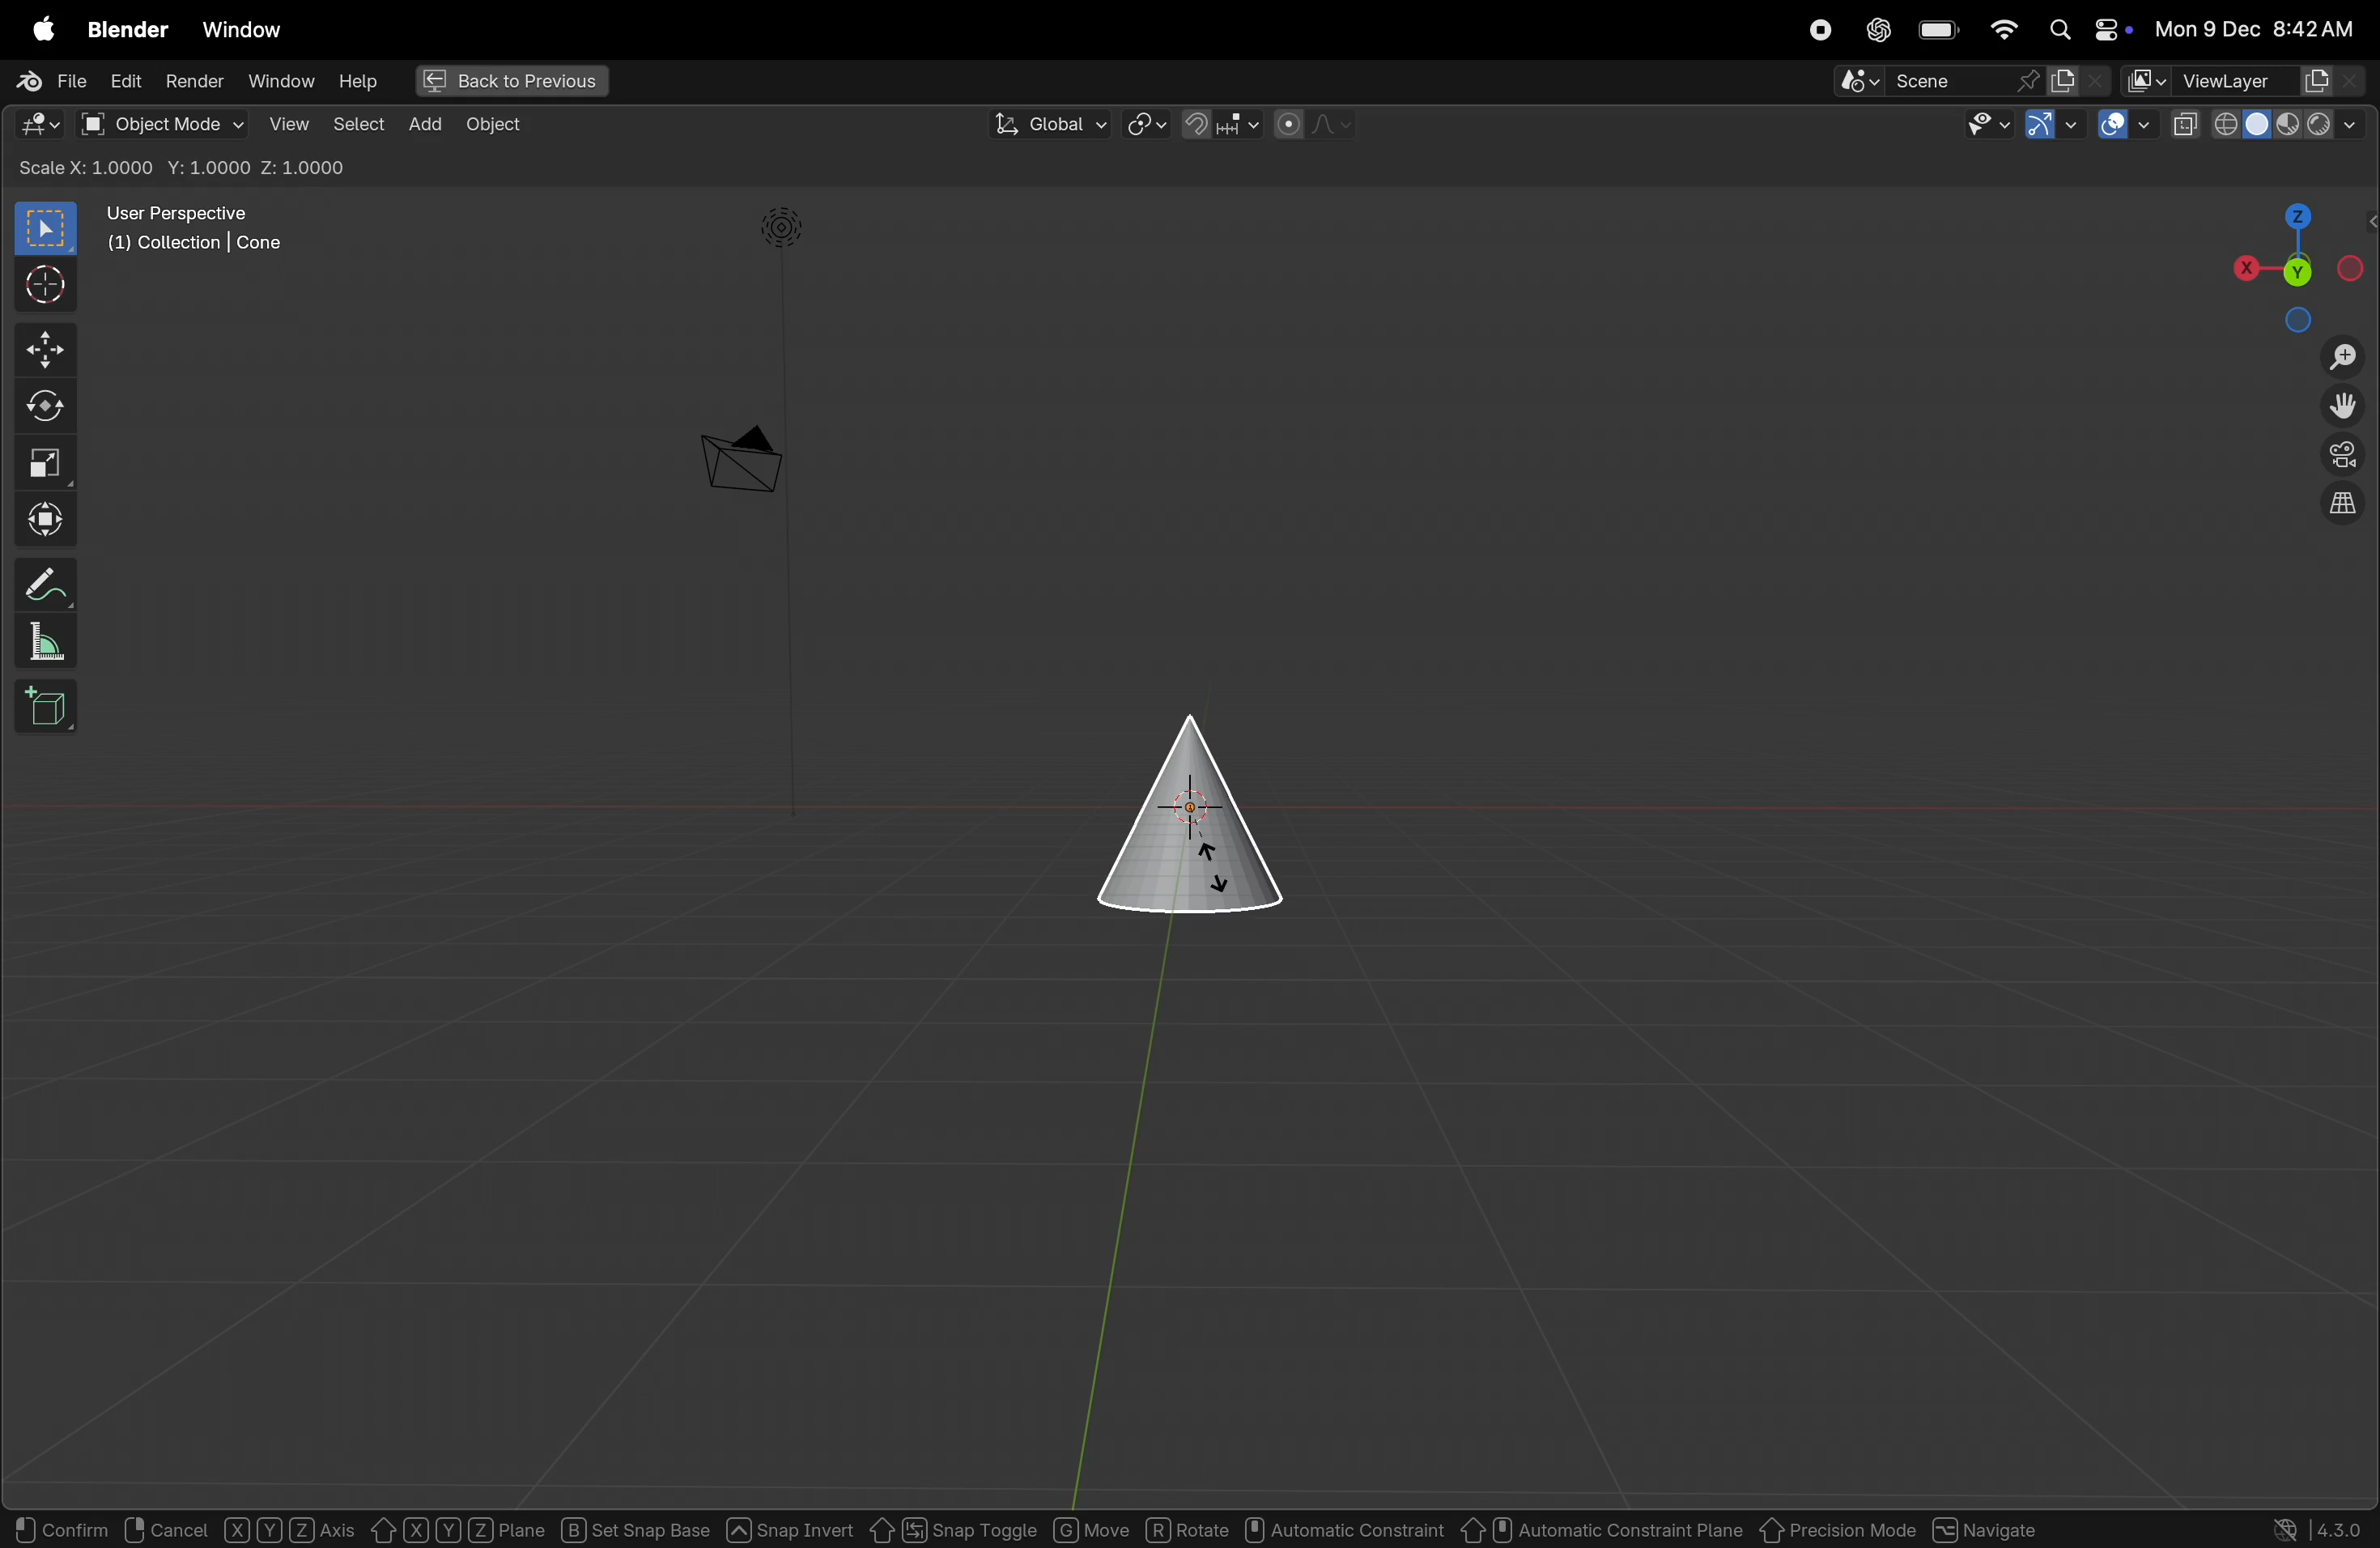 The image size is (2380, 1548). I want to click on new scene, so click(2076, 80).